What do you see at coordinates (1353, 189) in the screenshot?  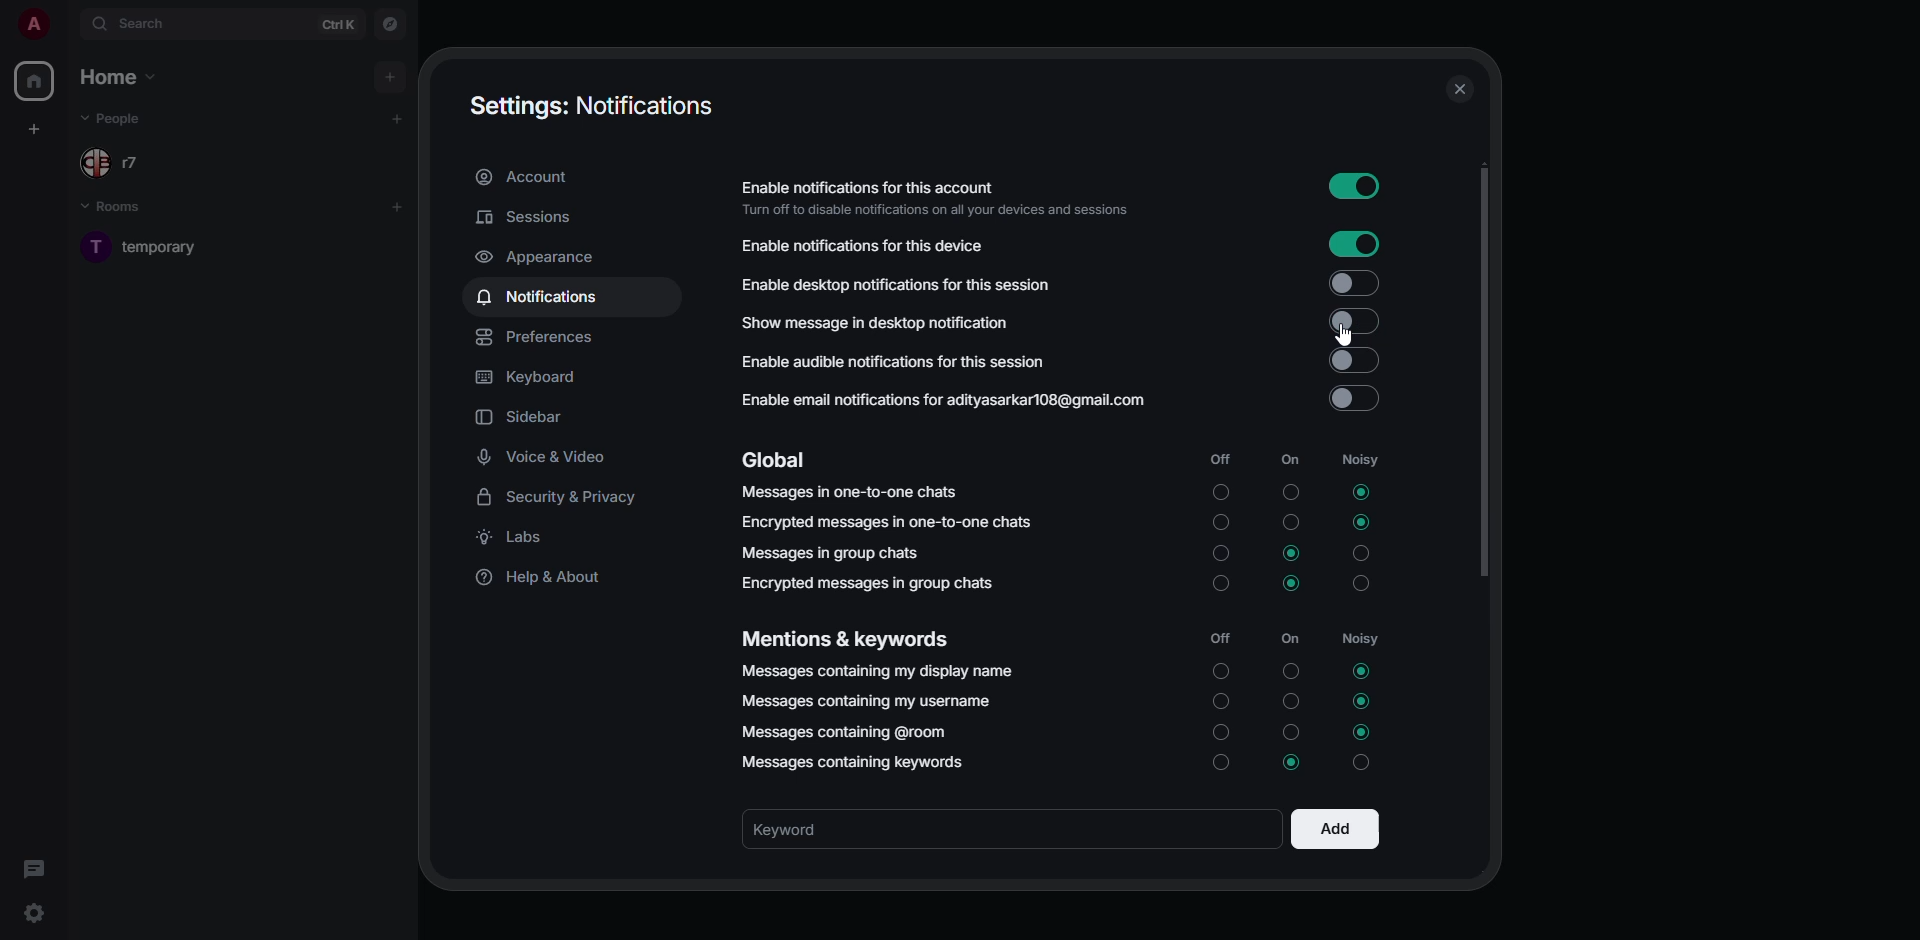 I see `enabled` at bounding box center [1353, 189].